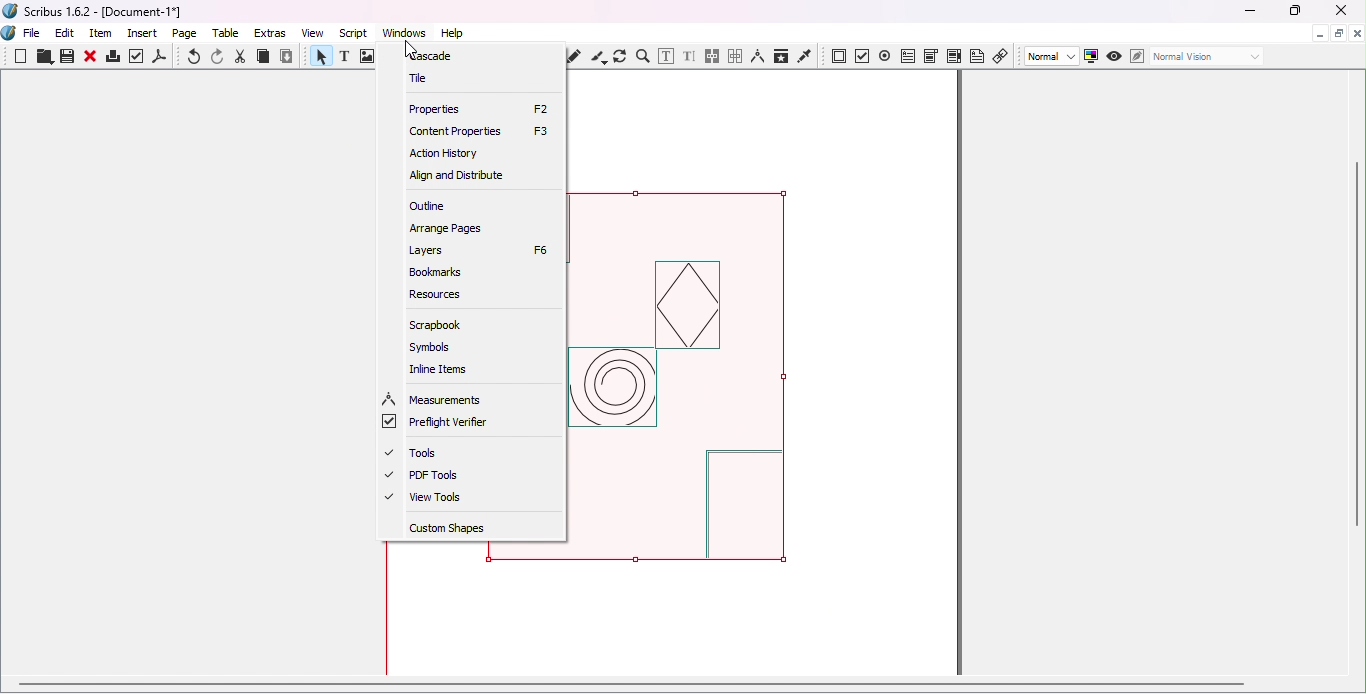  What do you see at coordinates (65, 57) in the screenshot?
I see `Save` at bounding box center [65, 57].